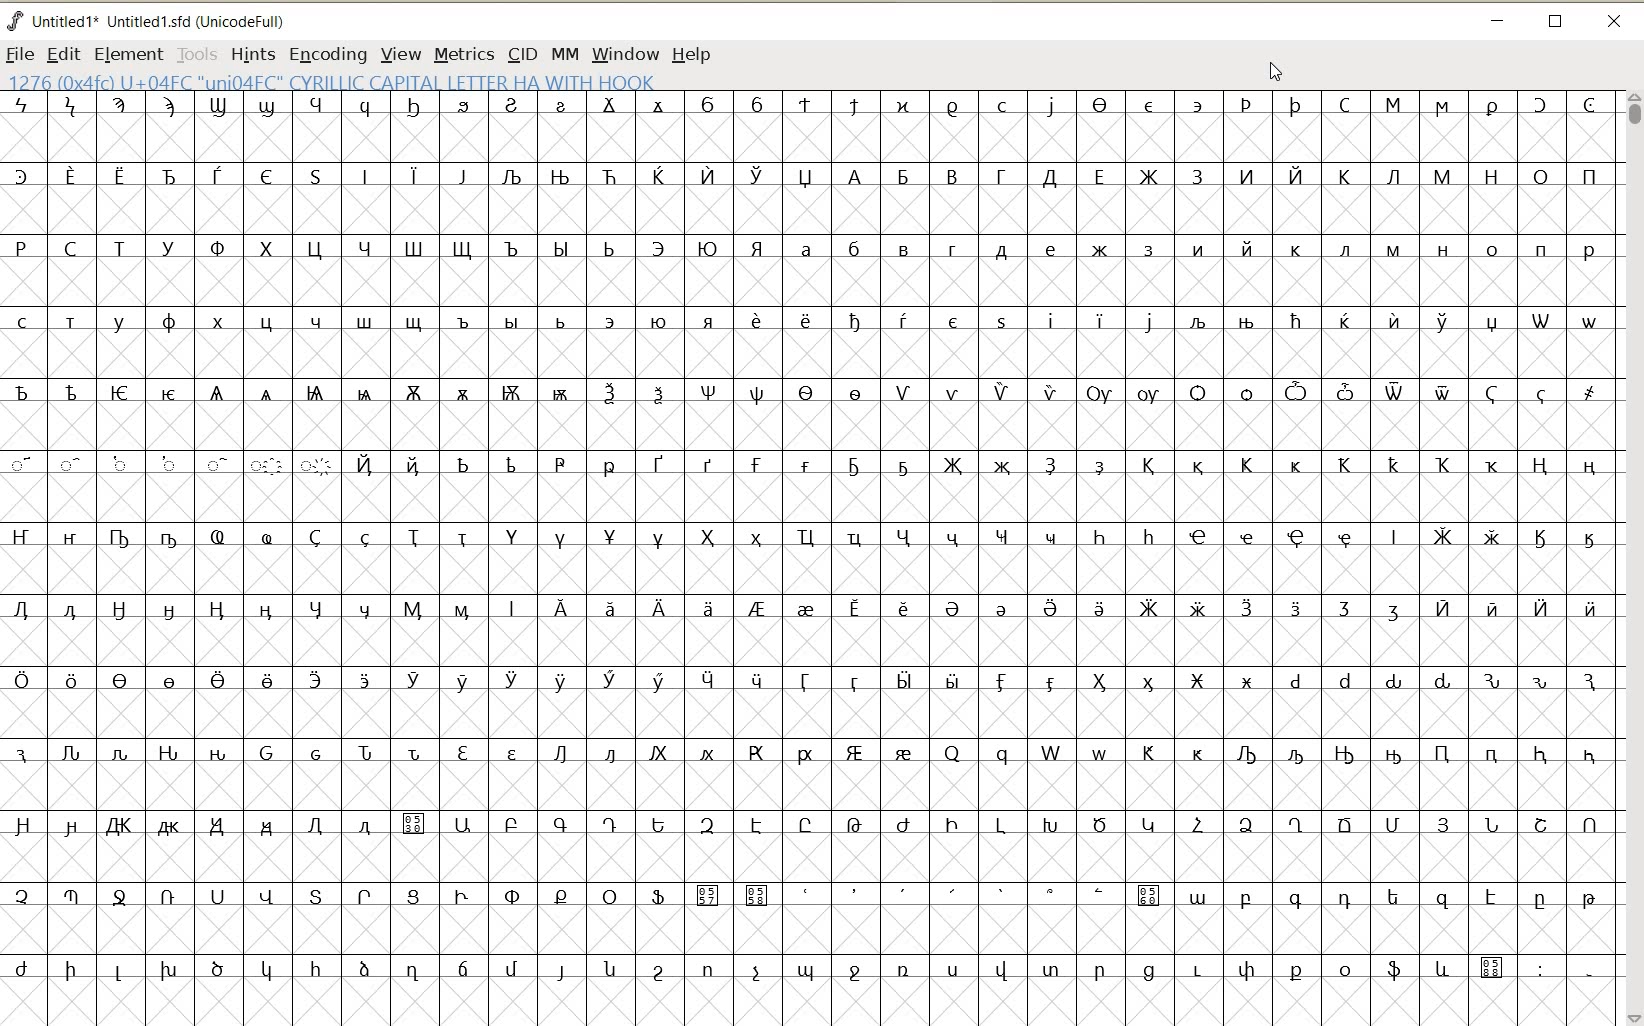 The width and height of the screenshot is (1644, 1026). I want to click on HELP, so click(694, 53).